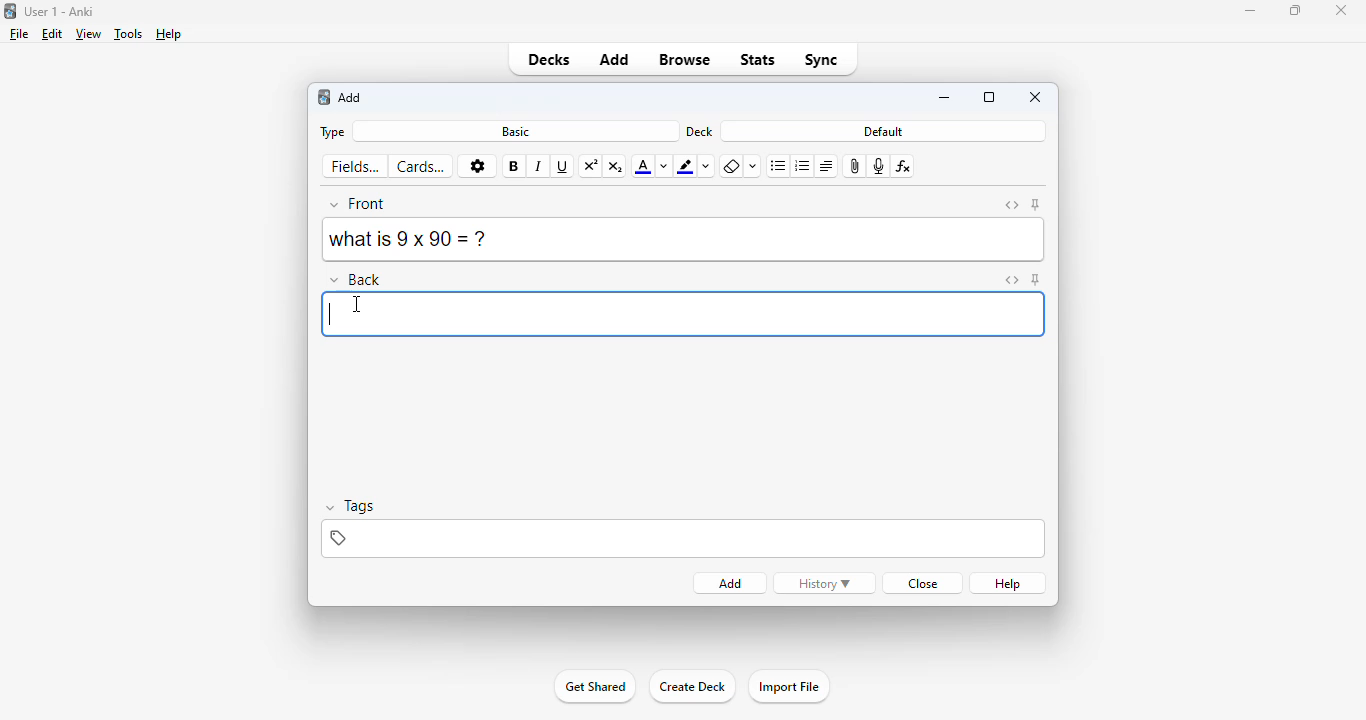 This screenshot has width=1366, height=720. Describe the element at coordinates (1296, 10) in the screenshot. I see `maximize` at that location.